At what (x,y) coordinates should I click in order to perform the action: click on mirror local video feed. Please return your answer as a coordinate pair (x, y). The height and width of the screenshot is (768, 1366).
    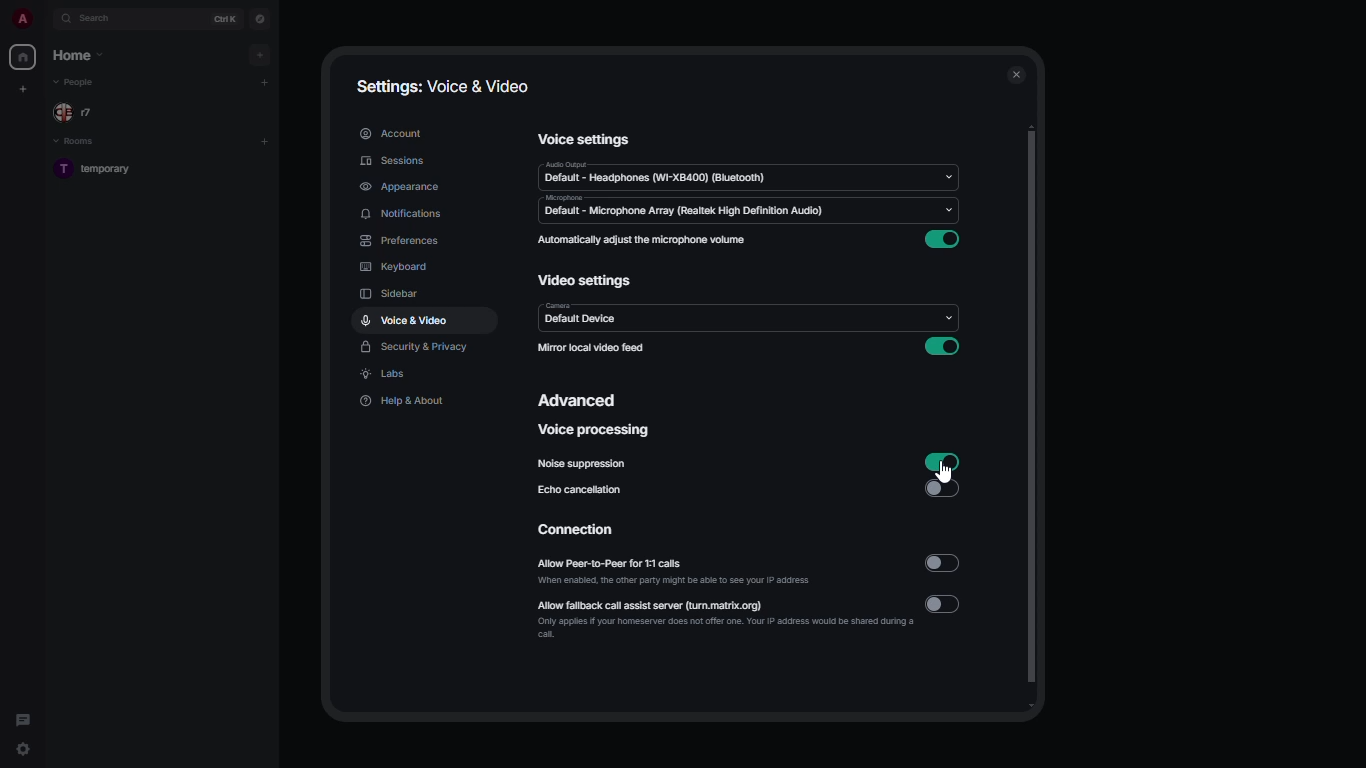
    Looking at the image, I should click on (594, 348).